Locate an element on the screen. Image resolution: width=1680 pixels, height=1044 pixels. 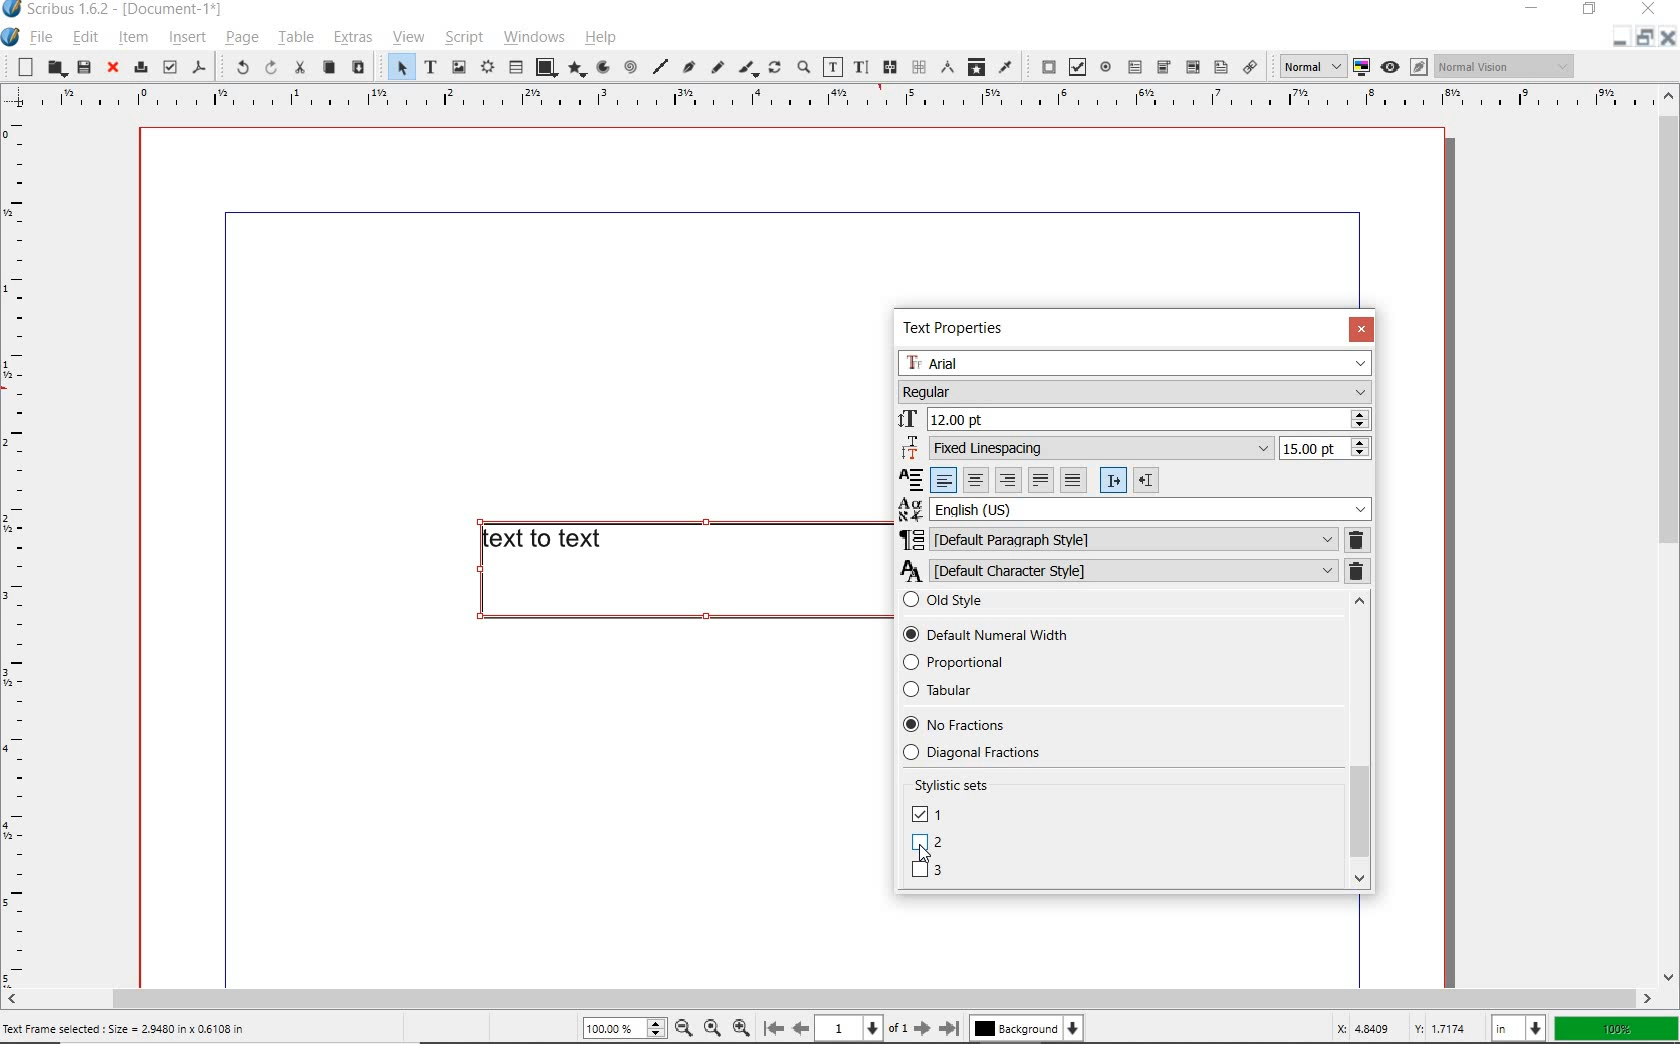
Tabular is located at coordinates (964, 690).